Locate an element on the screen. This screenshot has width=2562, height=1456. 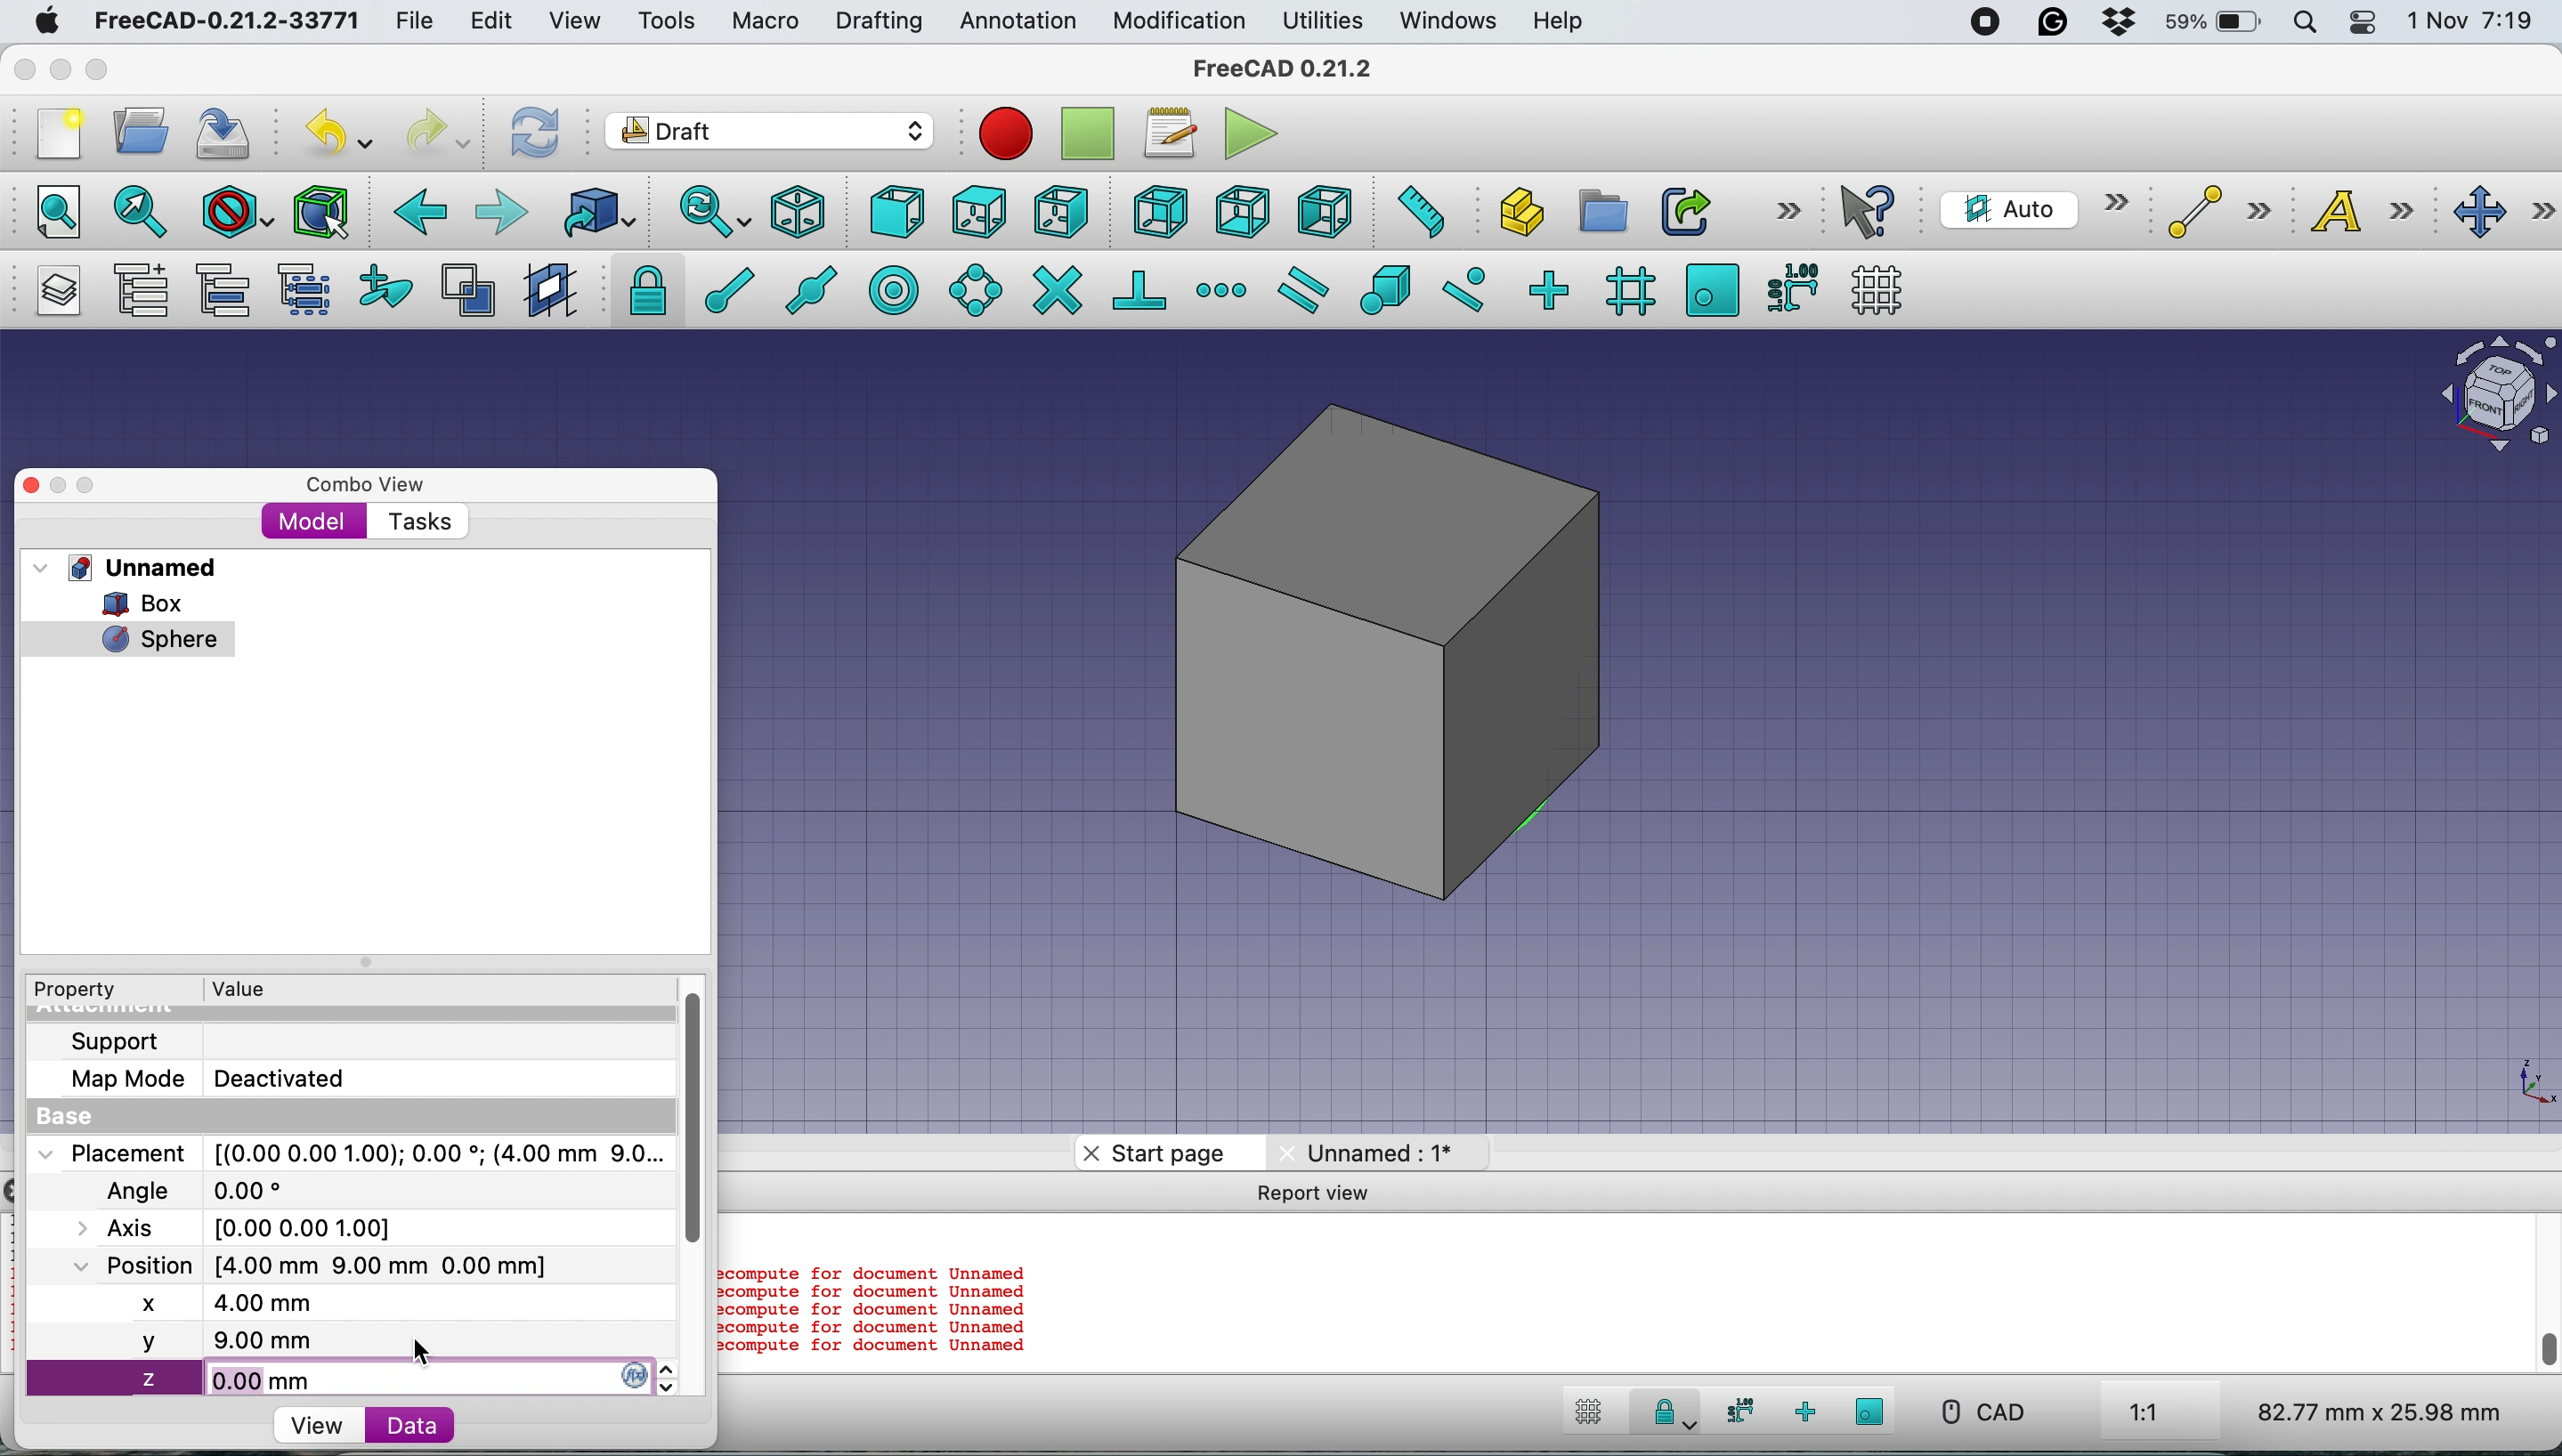
modification is located at coordinates (1177, 22).